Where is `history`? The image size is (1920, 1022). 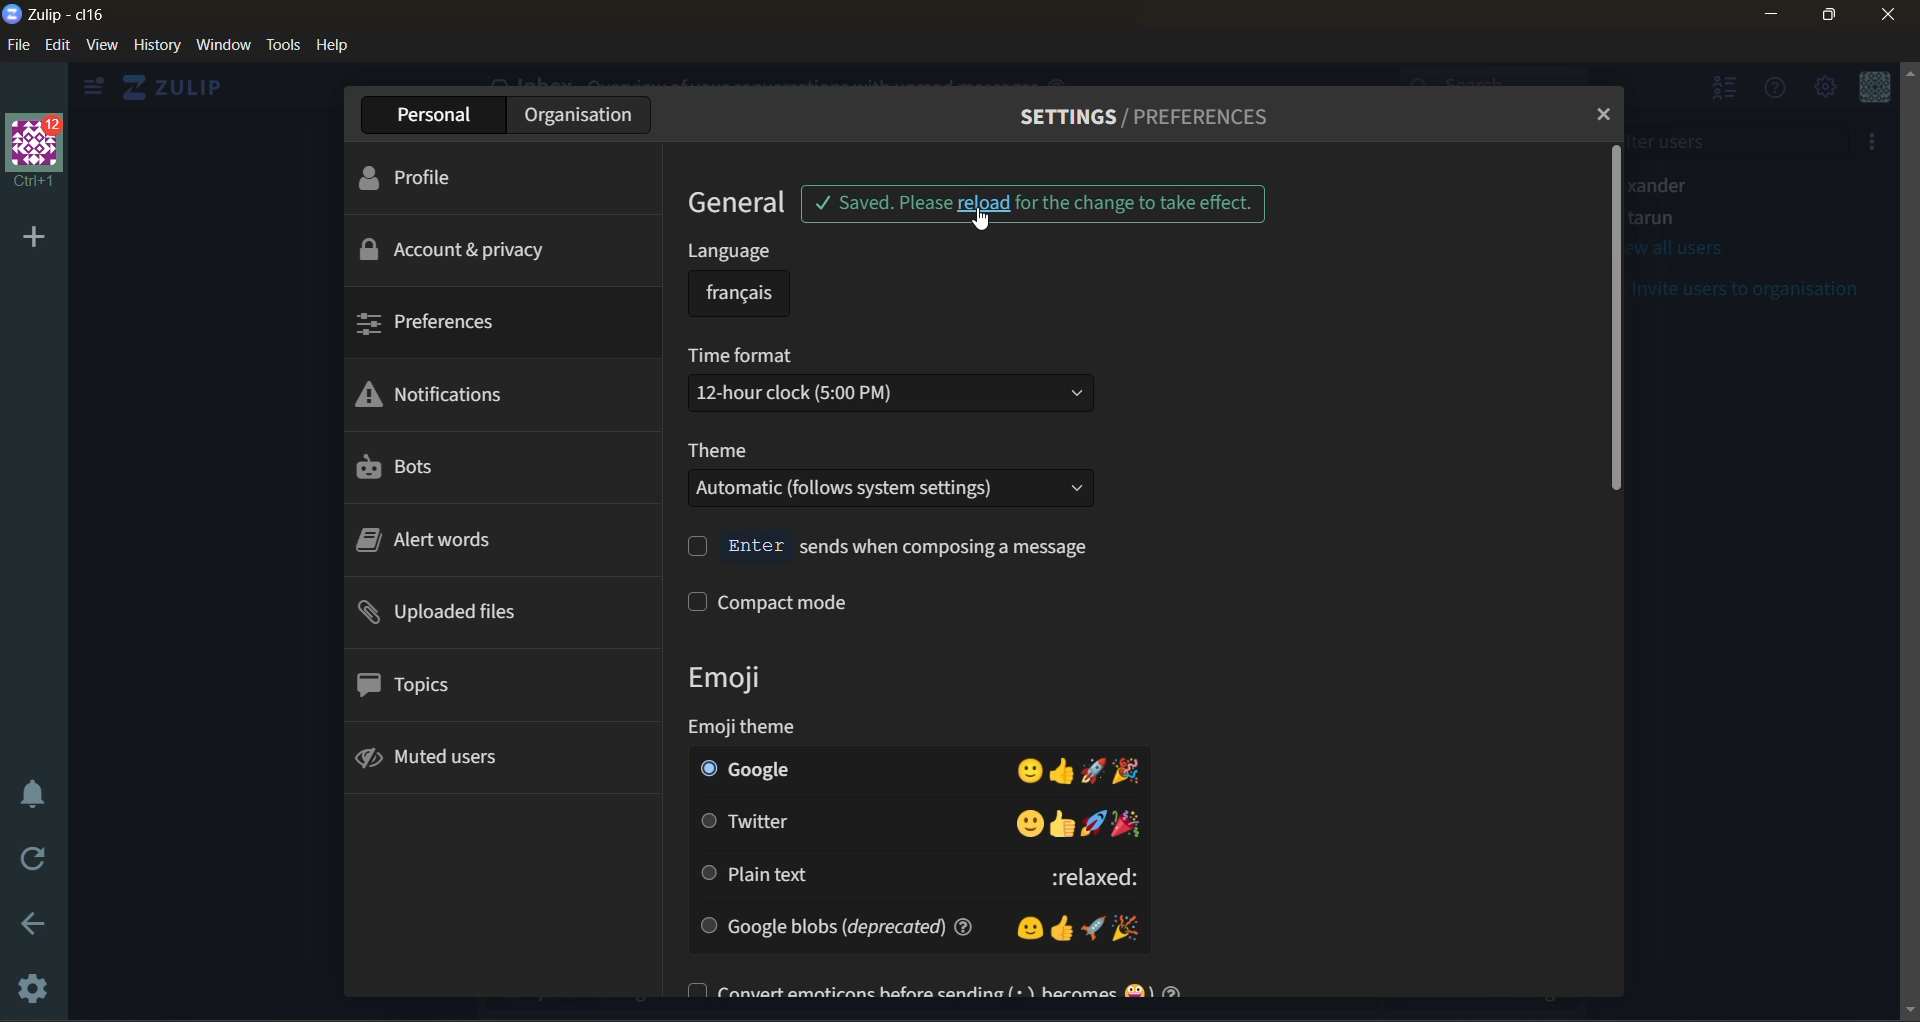 history is located at coordinates (156, 50).